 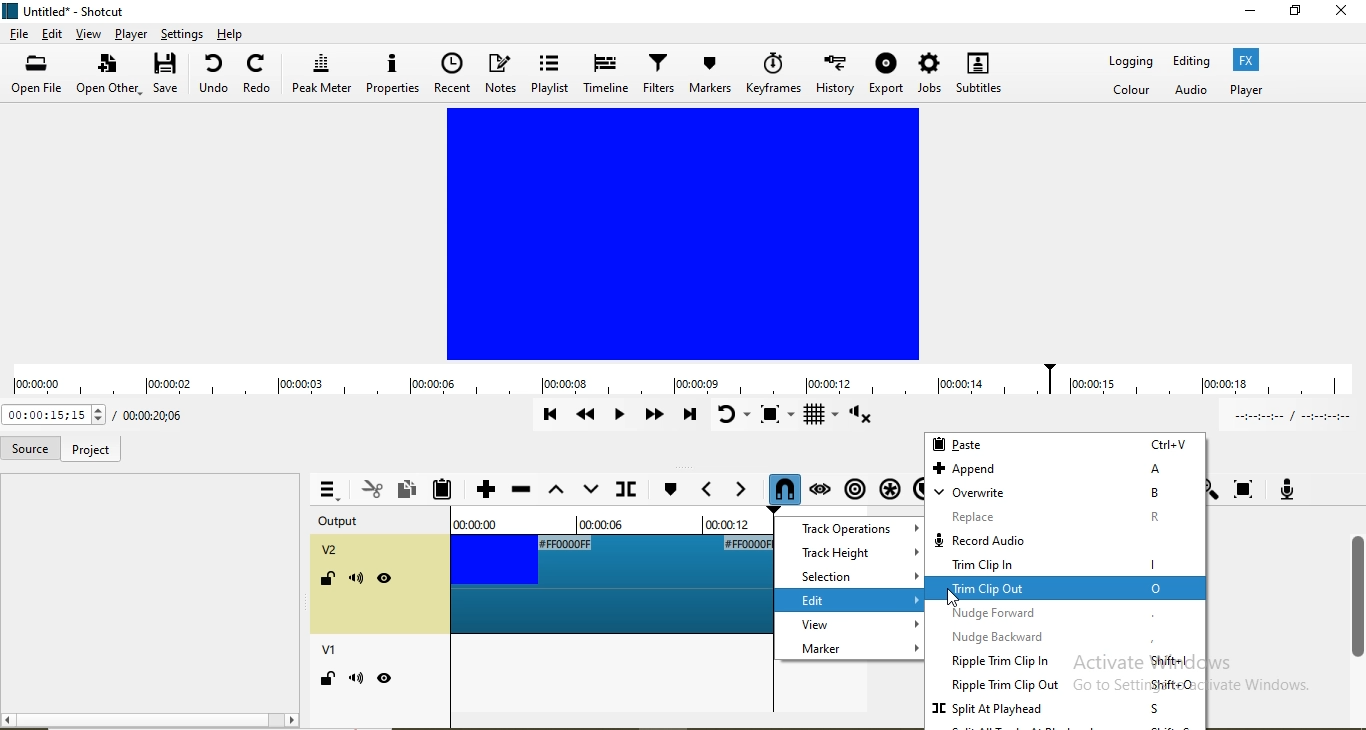 I want to click on Play quickly backwards, so click(x=587, y=419).